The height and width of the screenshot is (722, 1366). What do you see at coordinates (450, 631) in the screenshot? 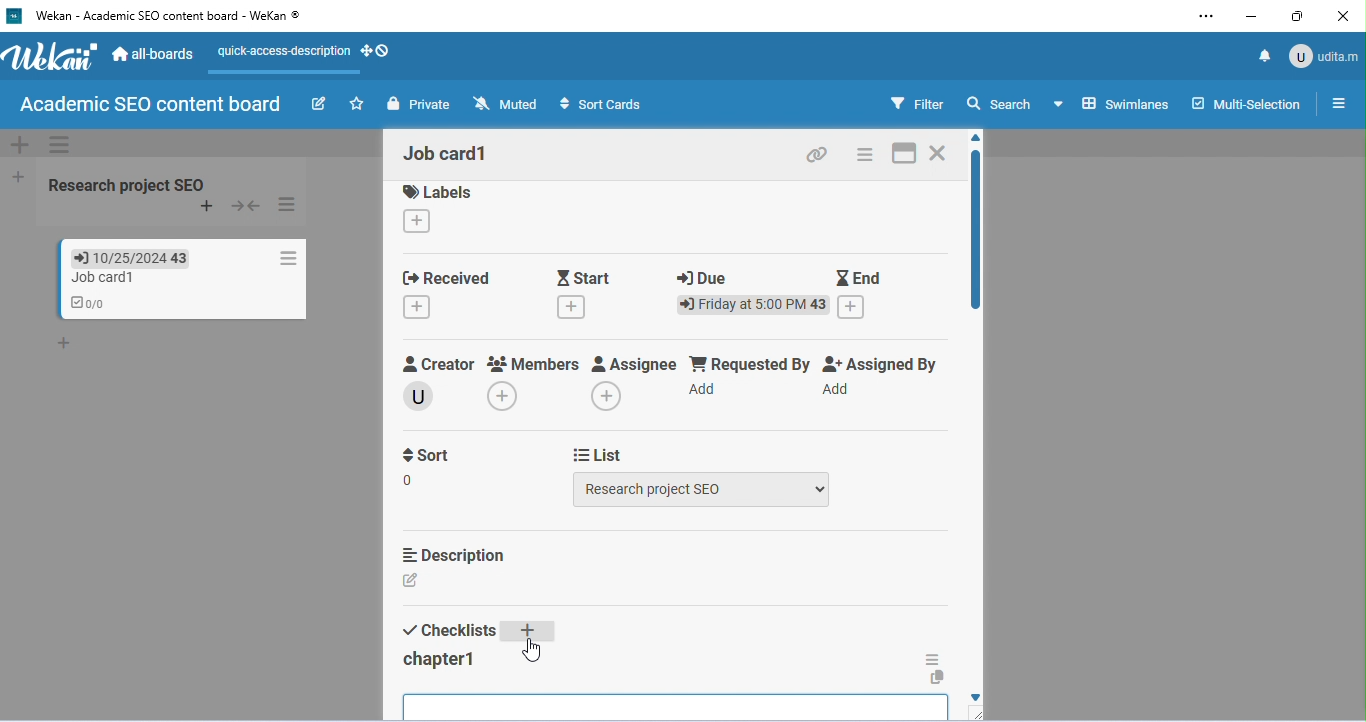
I see `checklist` at bounding box center [450, 631].